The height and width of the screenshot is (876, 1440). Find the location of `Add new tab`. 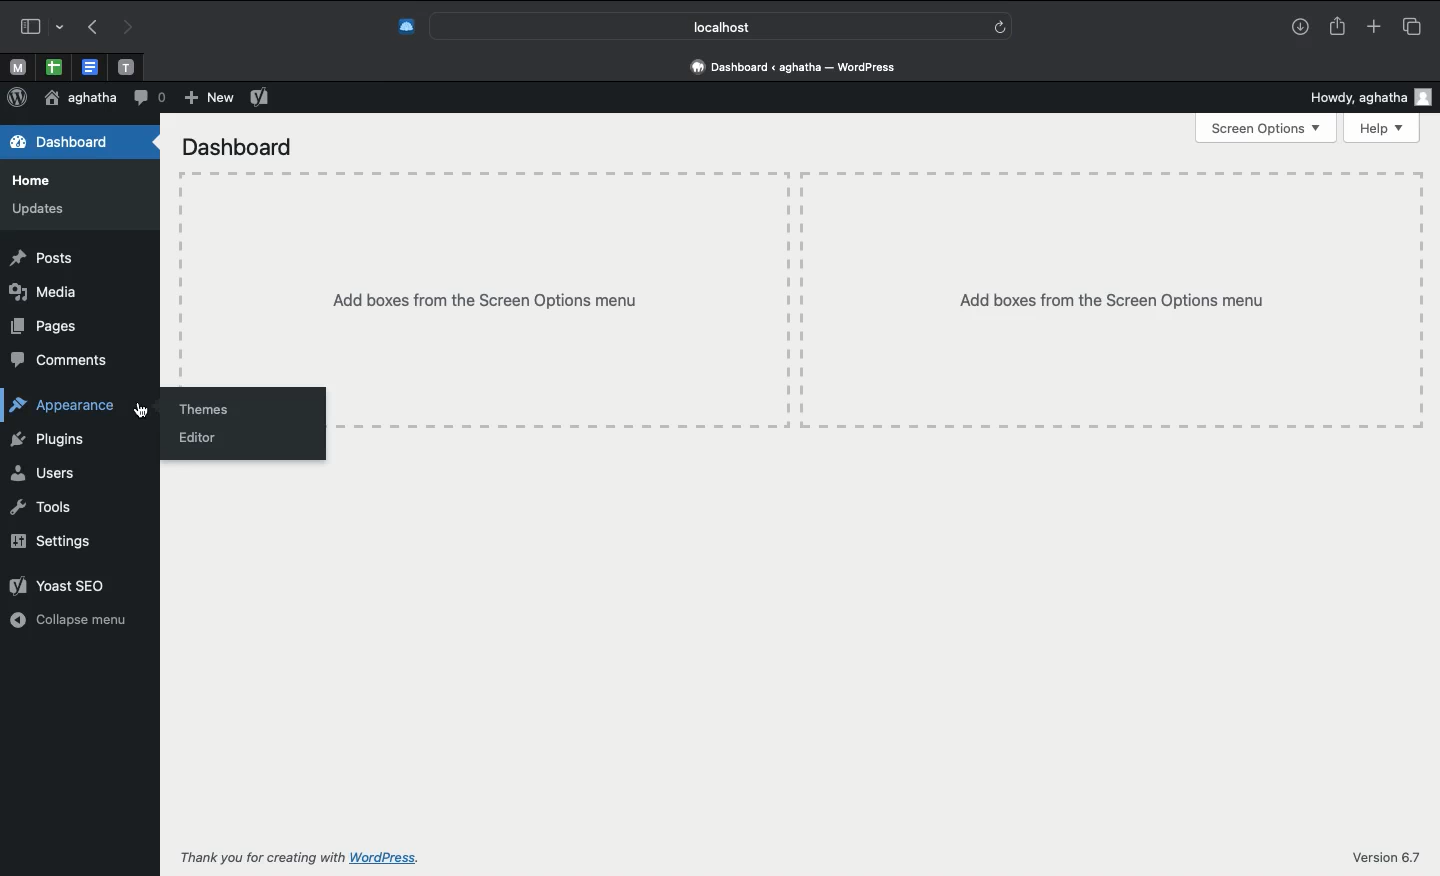

Add new tab is located at coordinates (1373, 23).